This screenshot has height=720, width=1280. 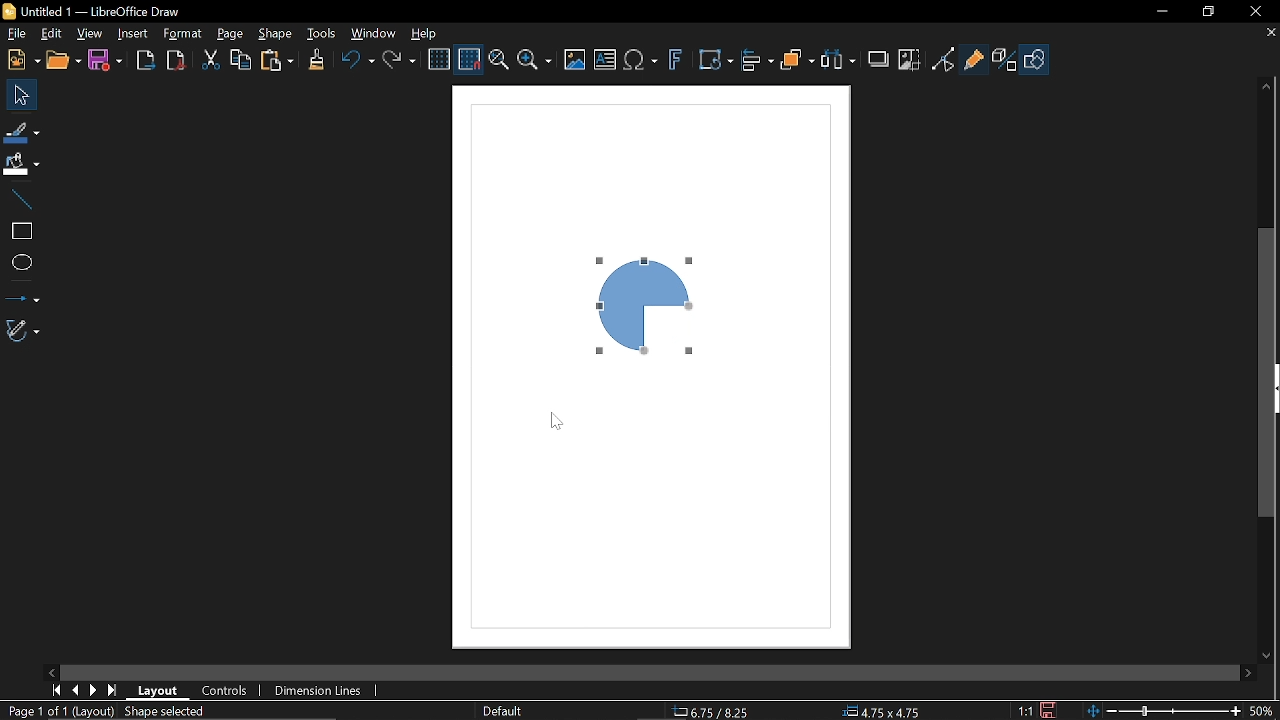 I want to click on Quarter Circle (object flipped vertically), so click(x=647, y=306).